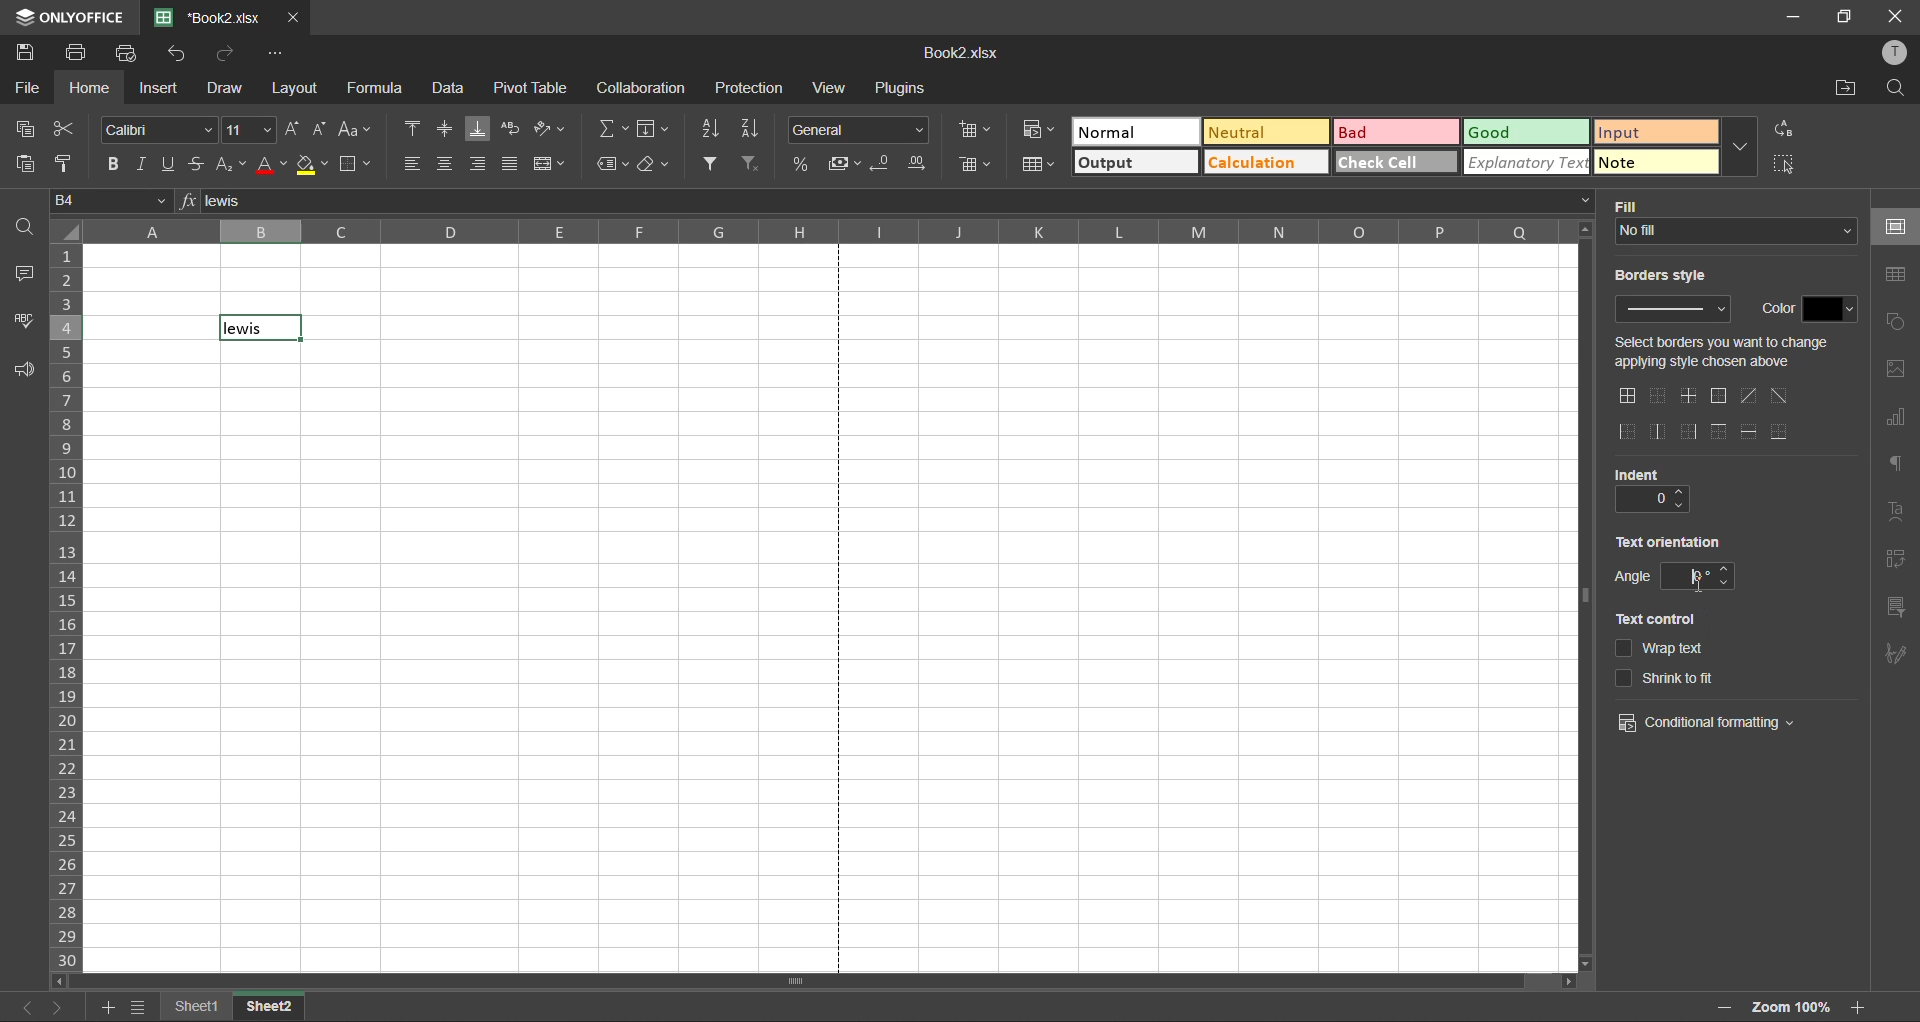  Describe the element at coordinates (757, 128) in the screenshot. I see `sort descending` at that location.